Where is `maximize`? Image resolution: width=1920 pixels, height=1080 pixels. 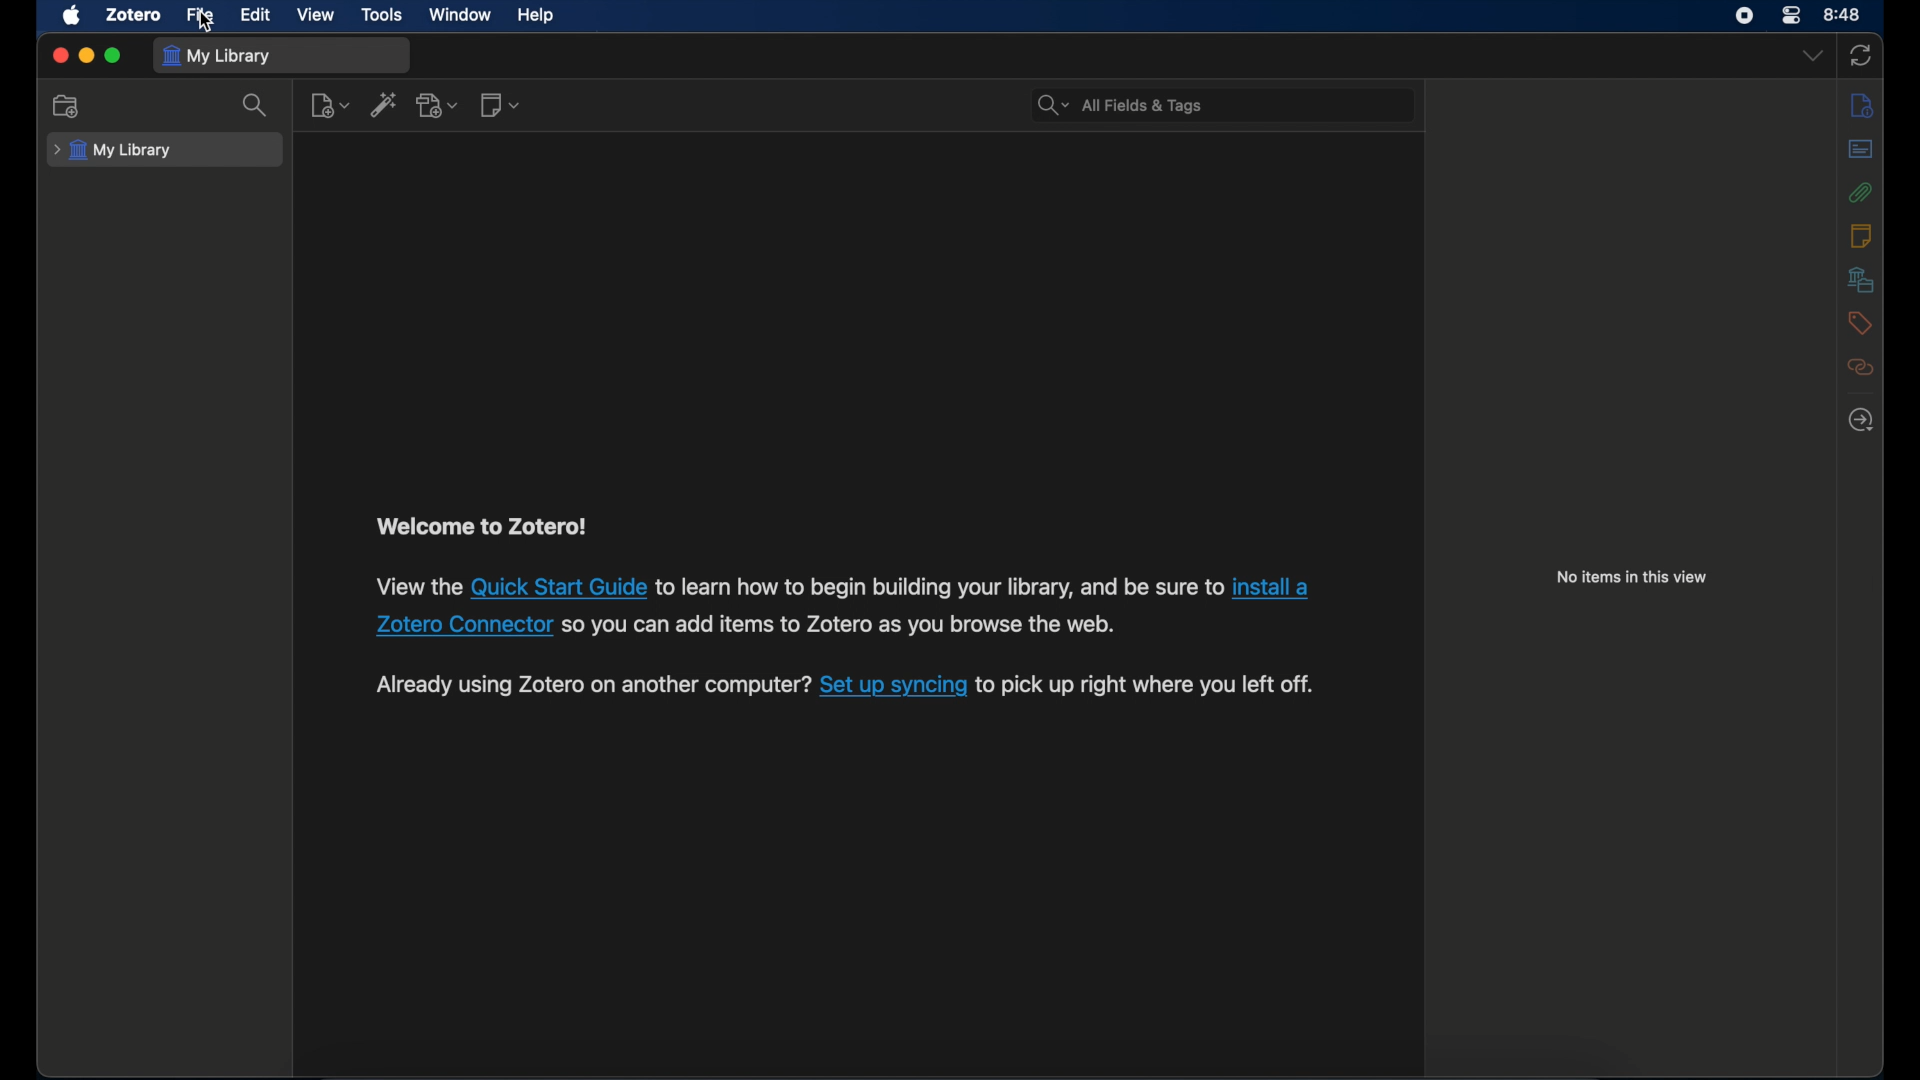 maximize is located at coordinates (113, 55).